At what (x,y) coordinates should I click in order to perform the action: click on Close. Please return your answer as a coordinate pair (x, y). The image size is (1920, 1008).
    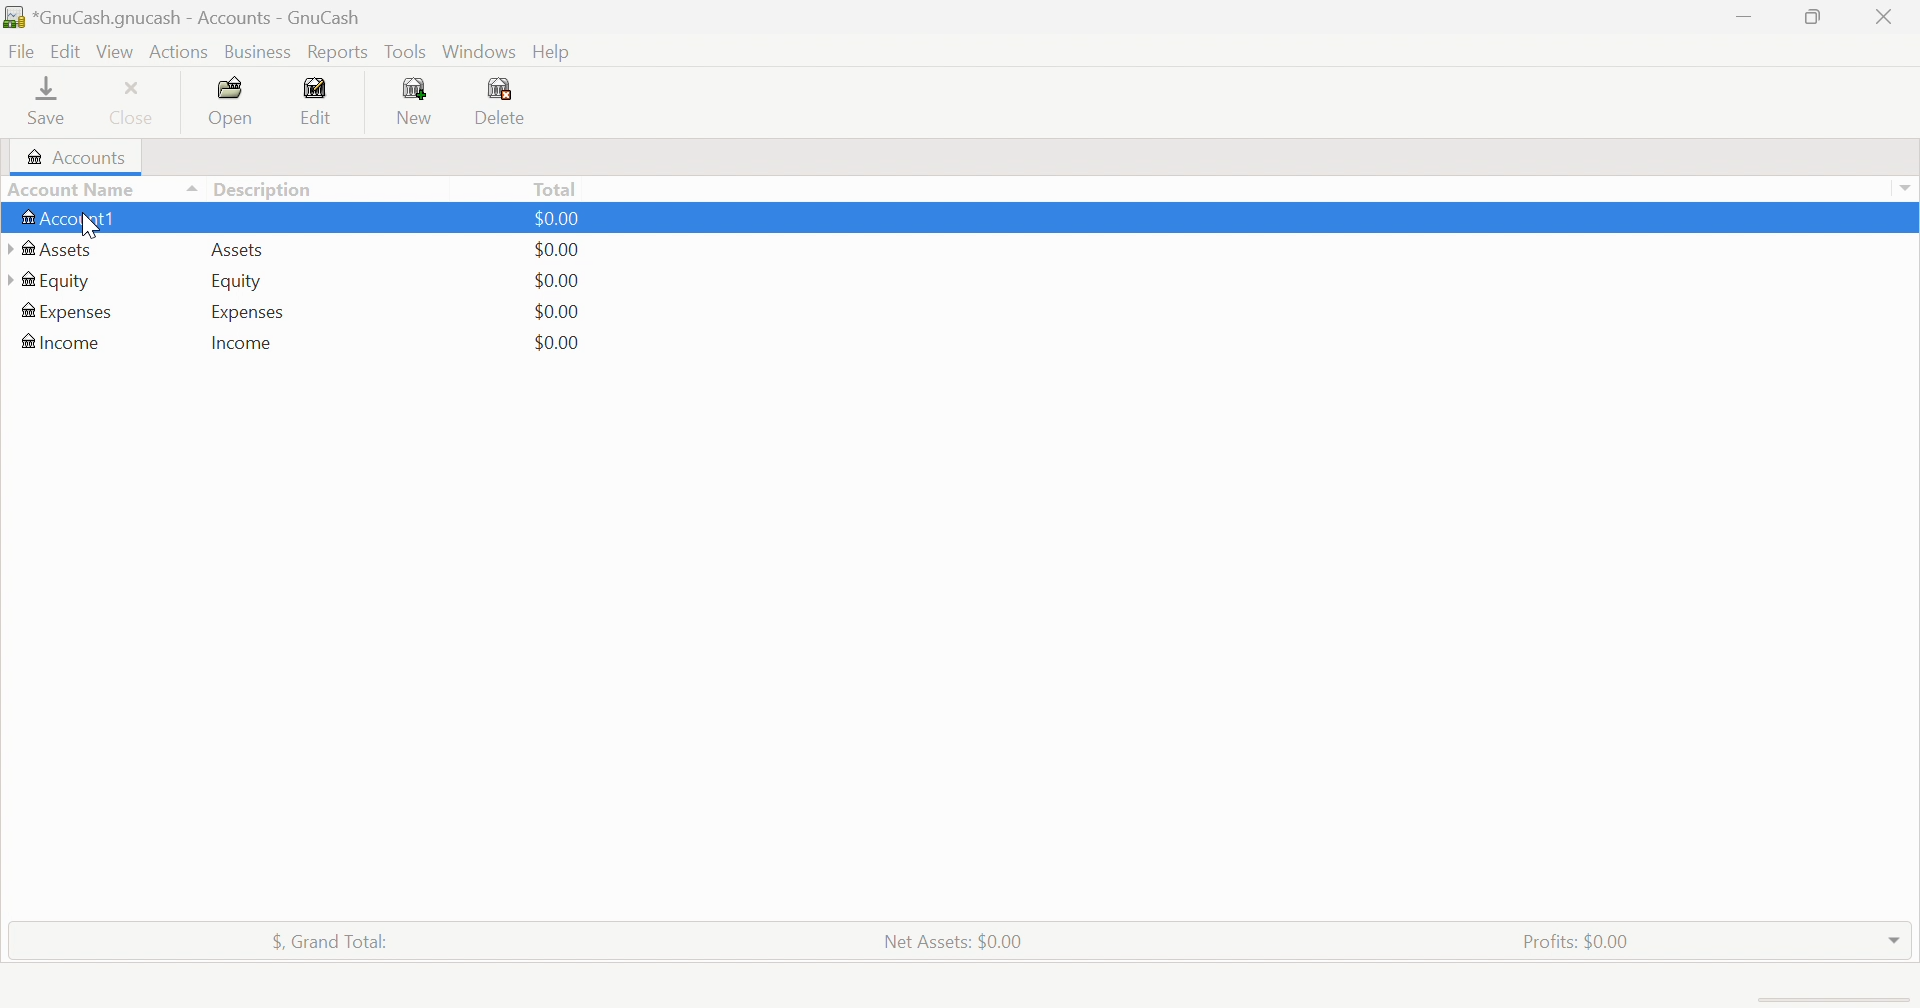
    Looking at the image, I should click on (1881, 17).